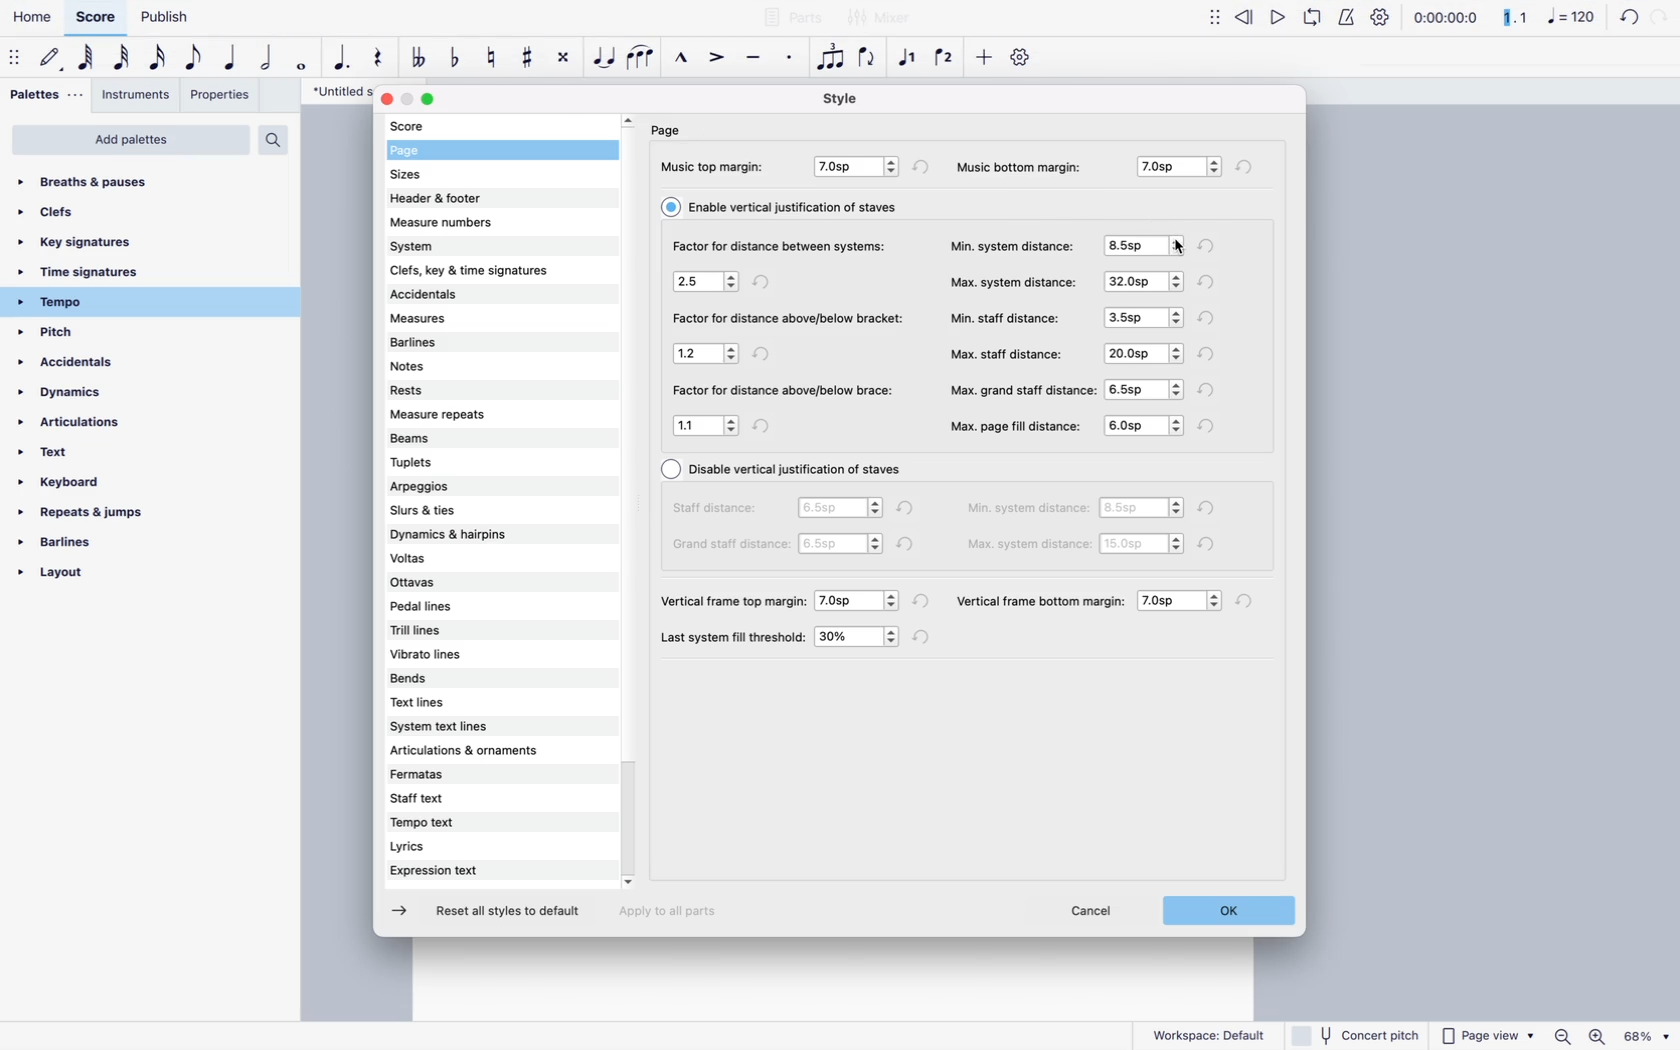 This screenshot has width=1680, height=1050. What do you see at coordinates (911, 545) in the screenshot?
I see `refresh` at bounding box center [911, 545].